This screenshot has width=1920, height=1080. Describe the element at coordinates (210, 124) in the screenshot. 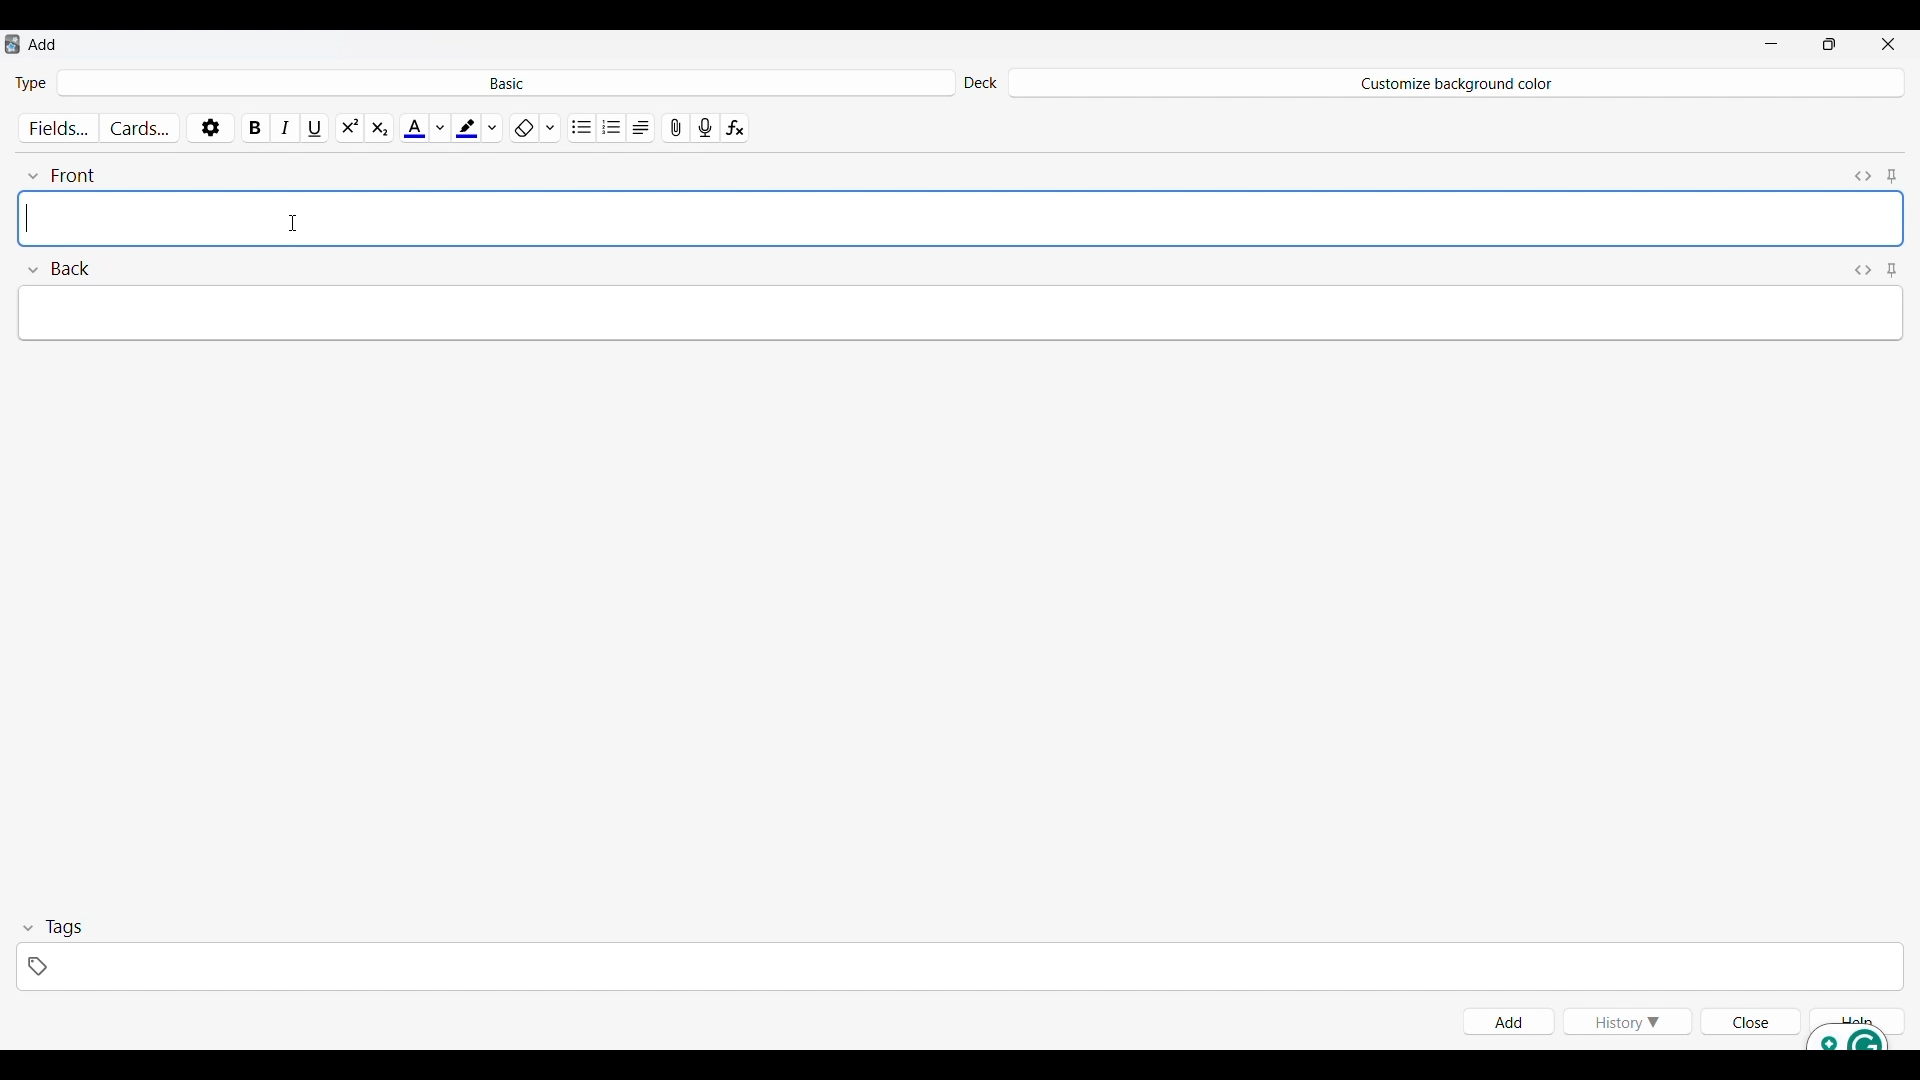

I see `Options` at that location.